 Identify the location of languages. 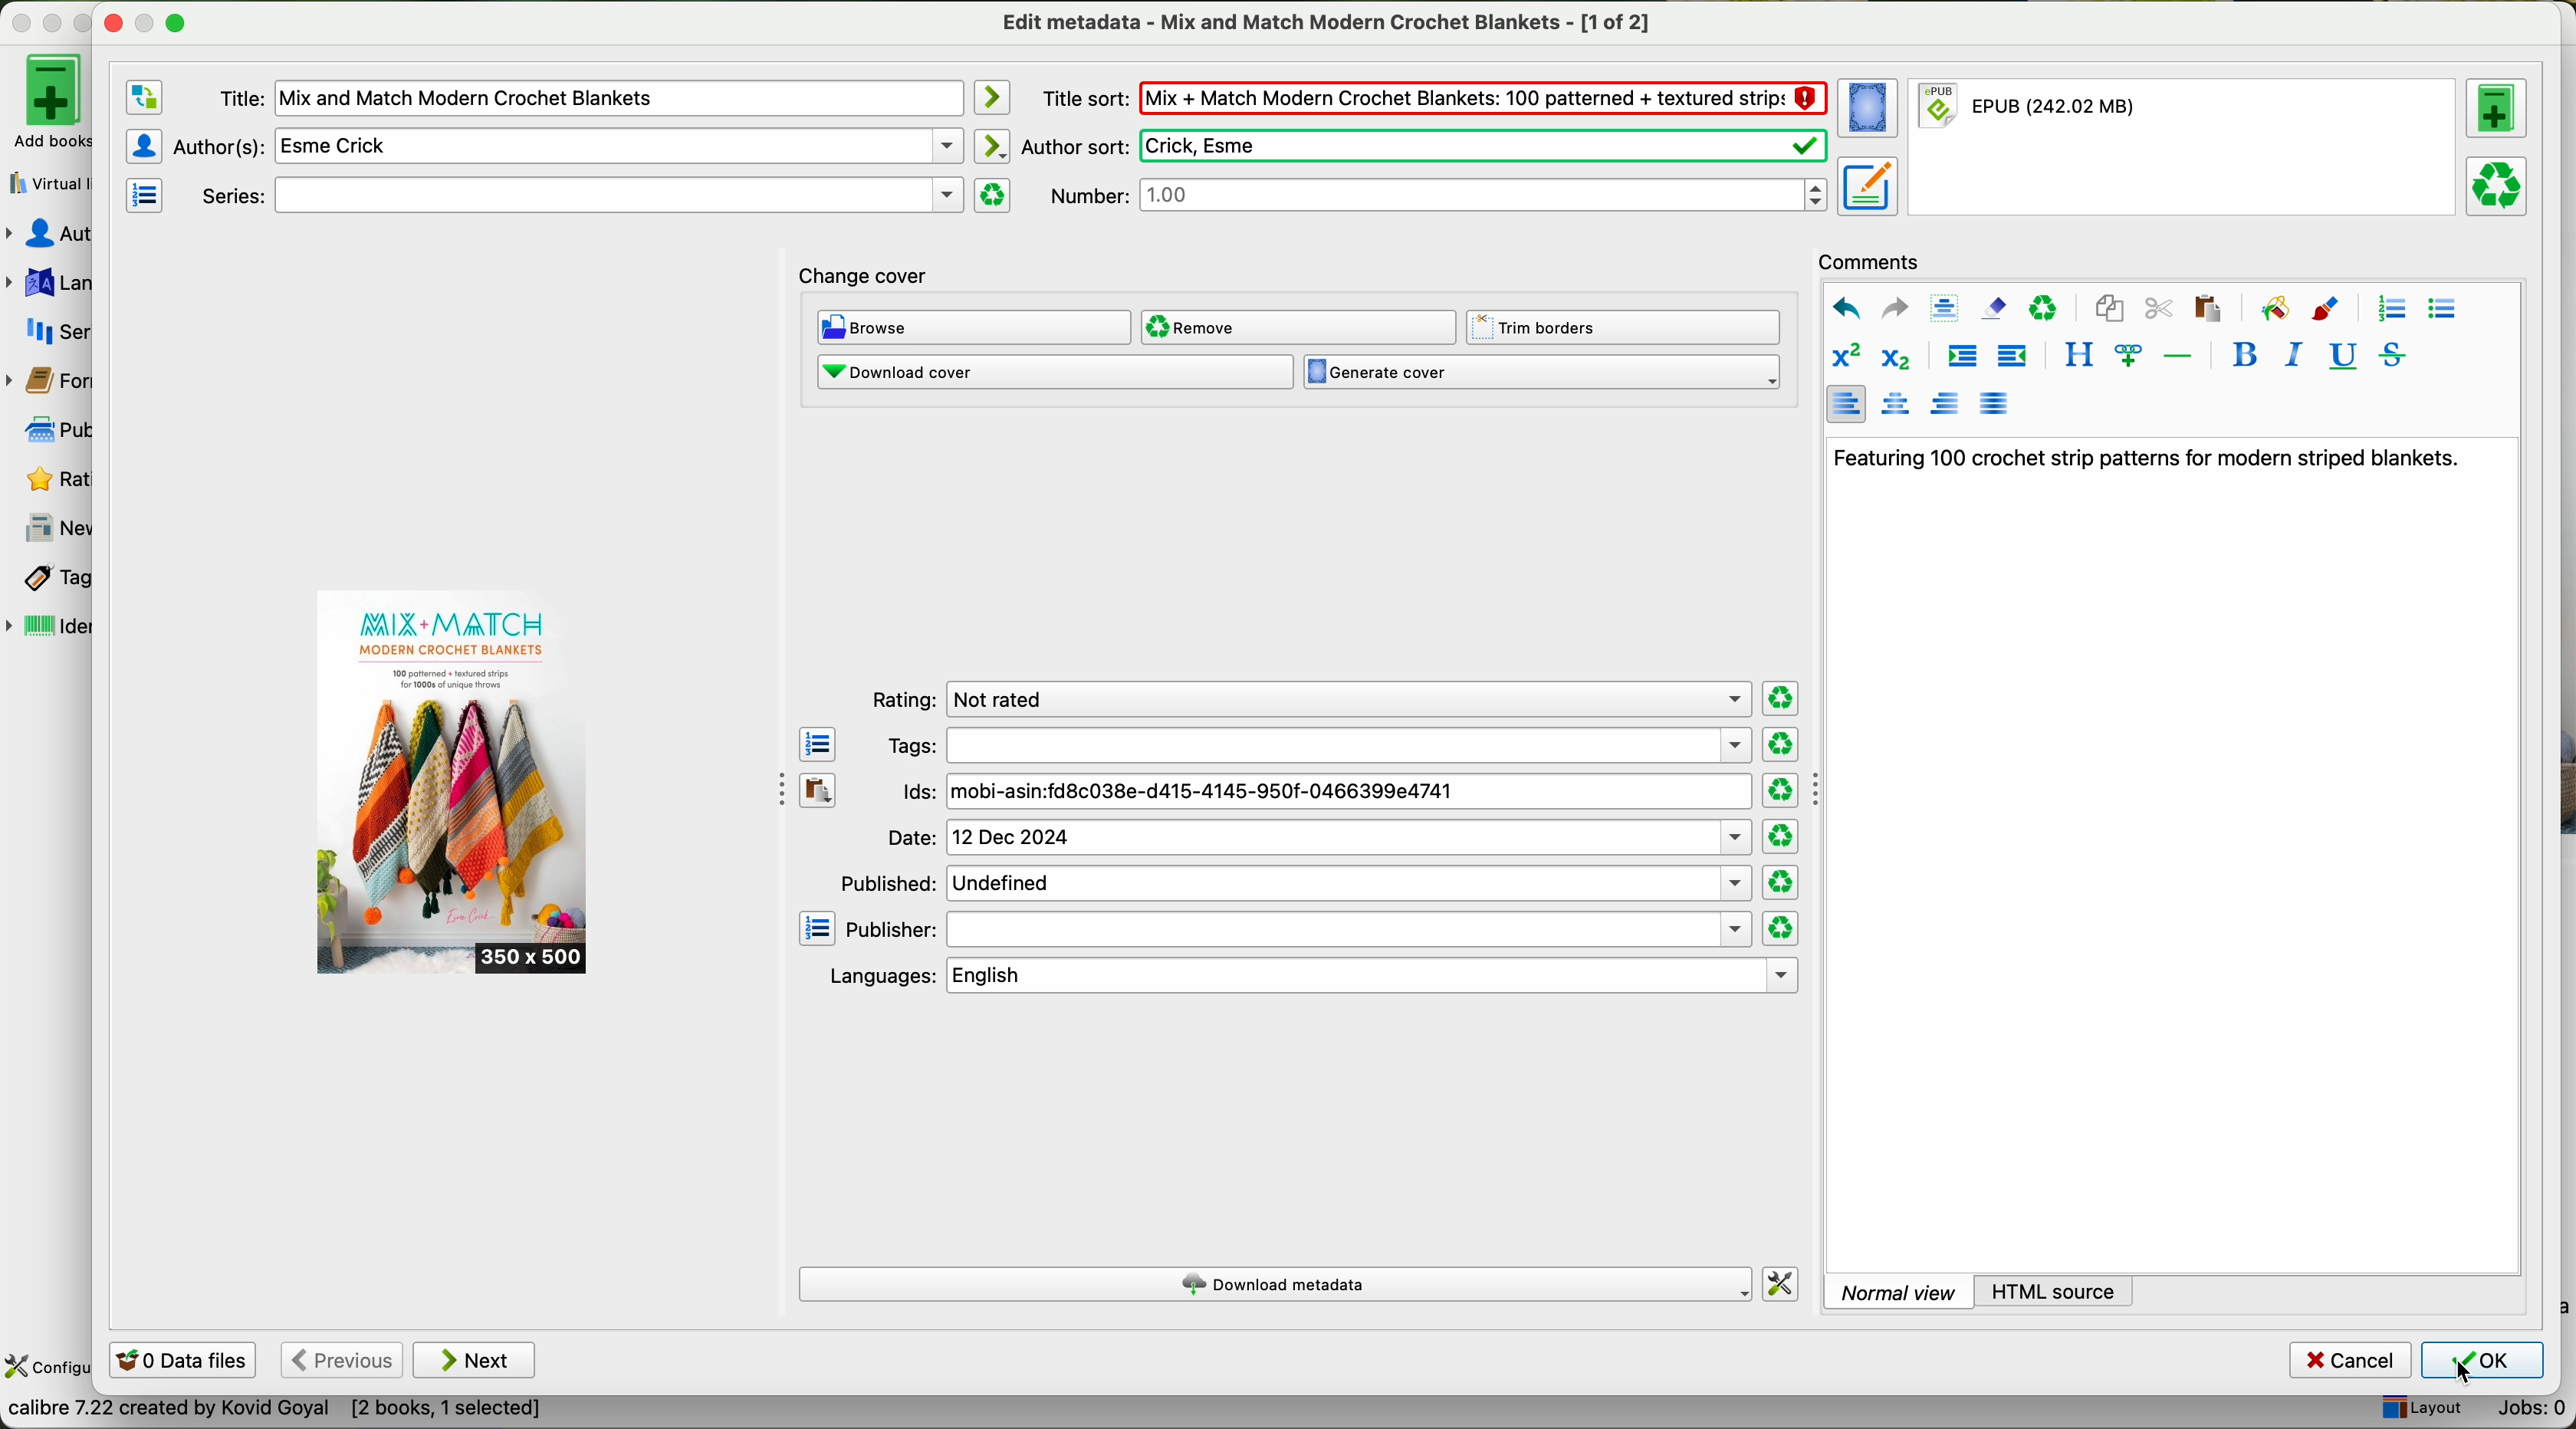
(1309, 976).